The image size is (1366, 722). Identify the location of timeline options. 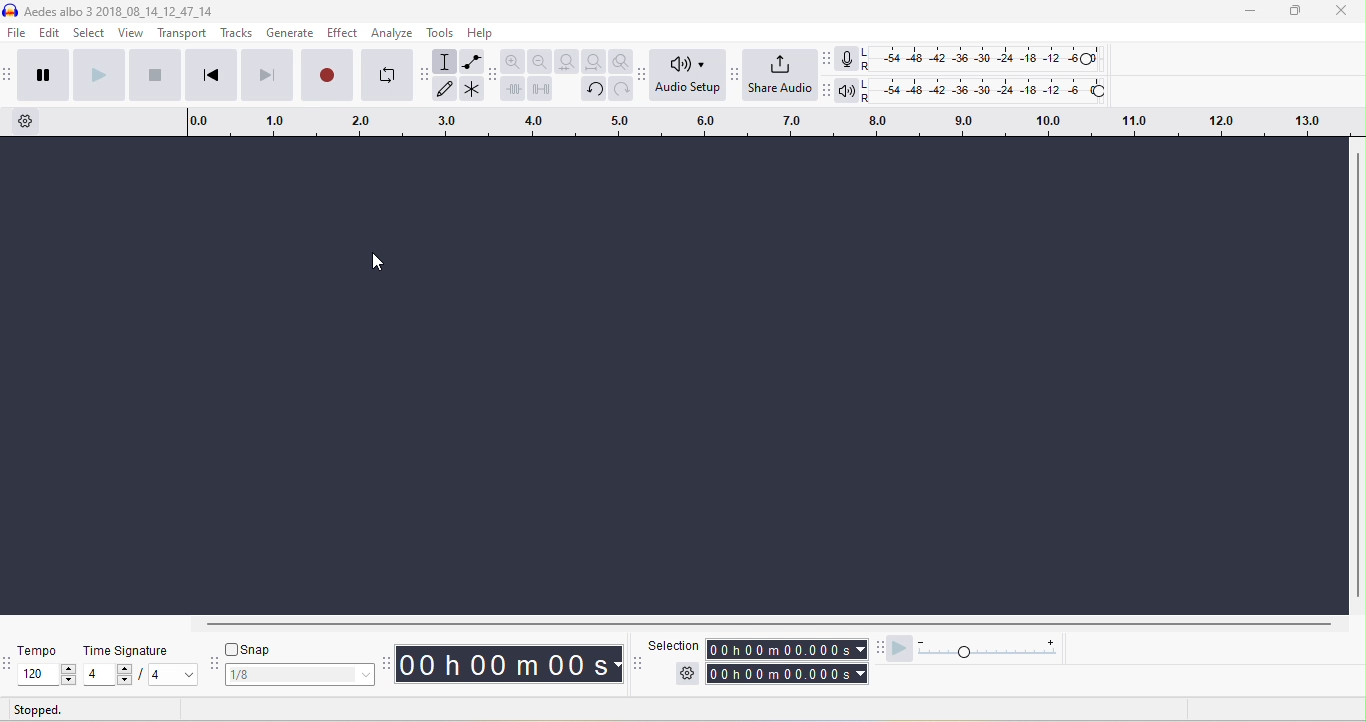
(26, 121).